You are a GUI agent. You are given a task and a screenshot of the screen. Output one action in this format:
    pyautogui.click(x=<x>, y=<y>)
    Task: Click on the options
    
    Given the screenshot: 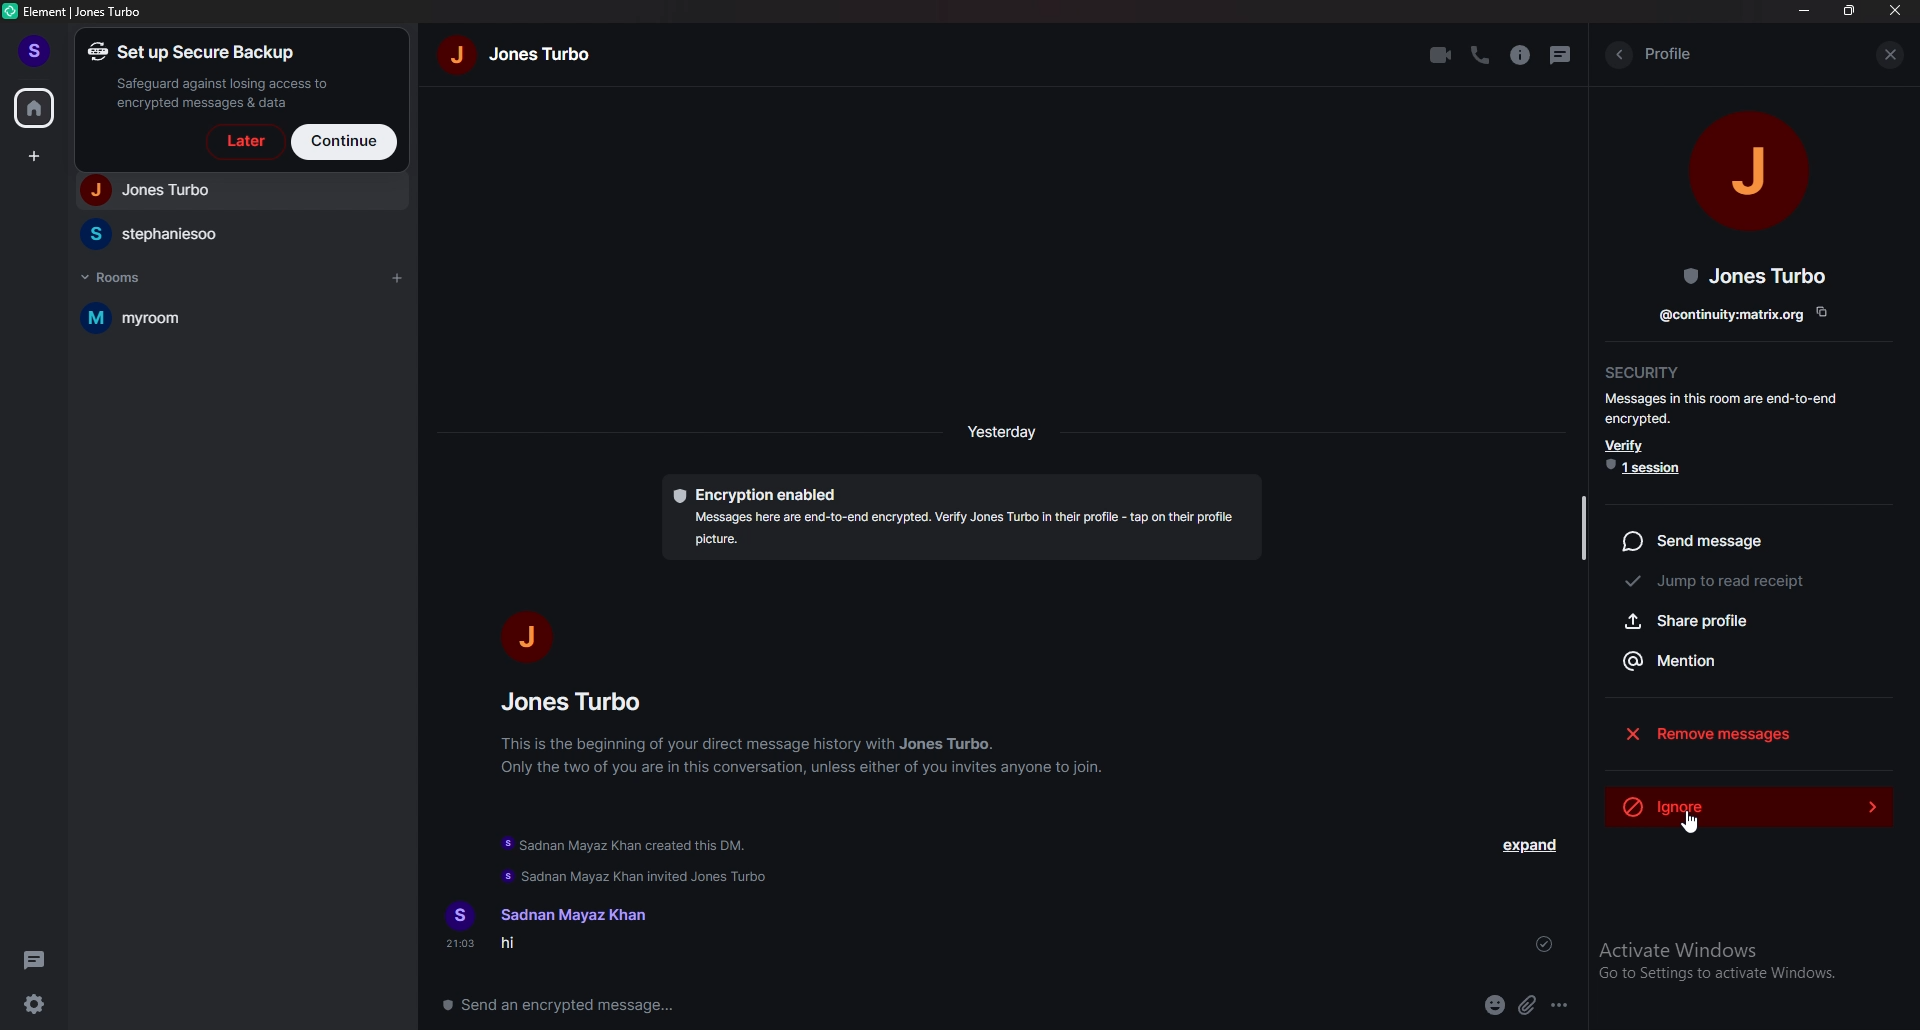 What is the action you would take?
    pyautogui.click(x=1561, y=1006)
    